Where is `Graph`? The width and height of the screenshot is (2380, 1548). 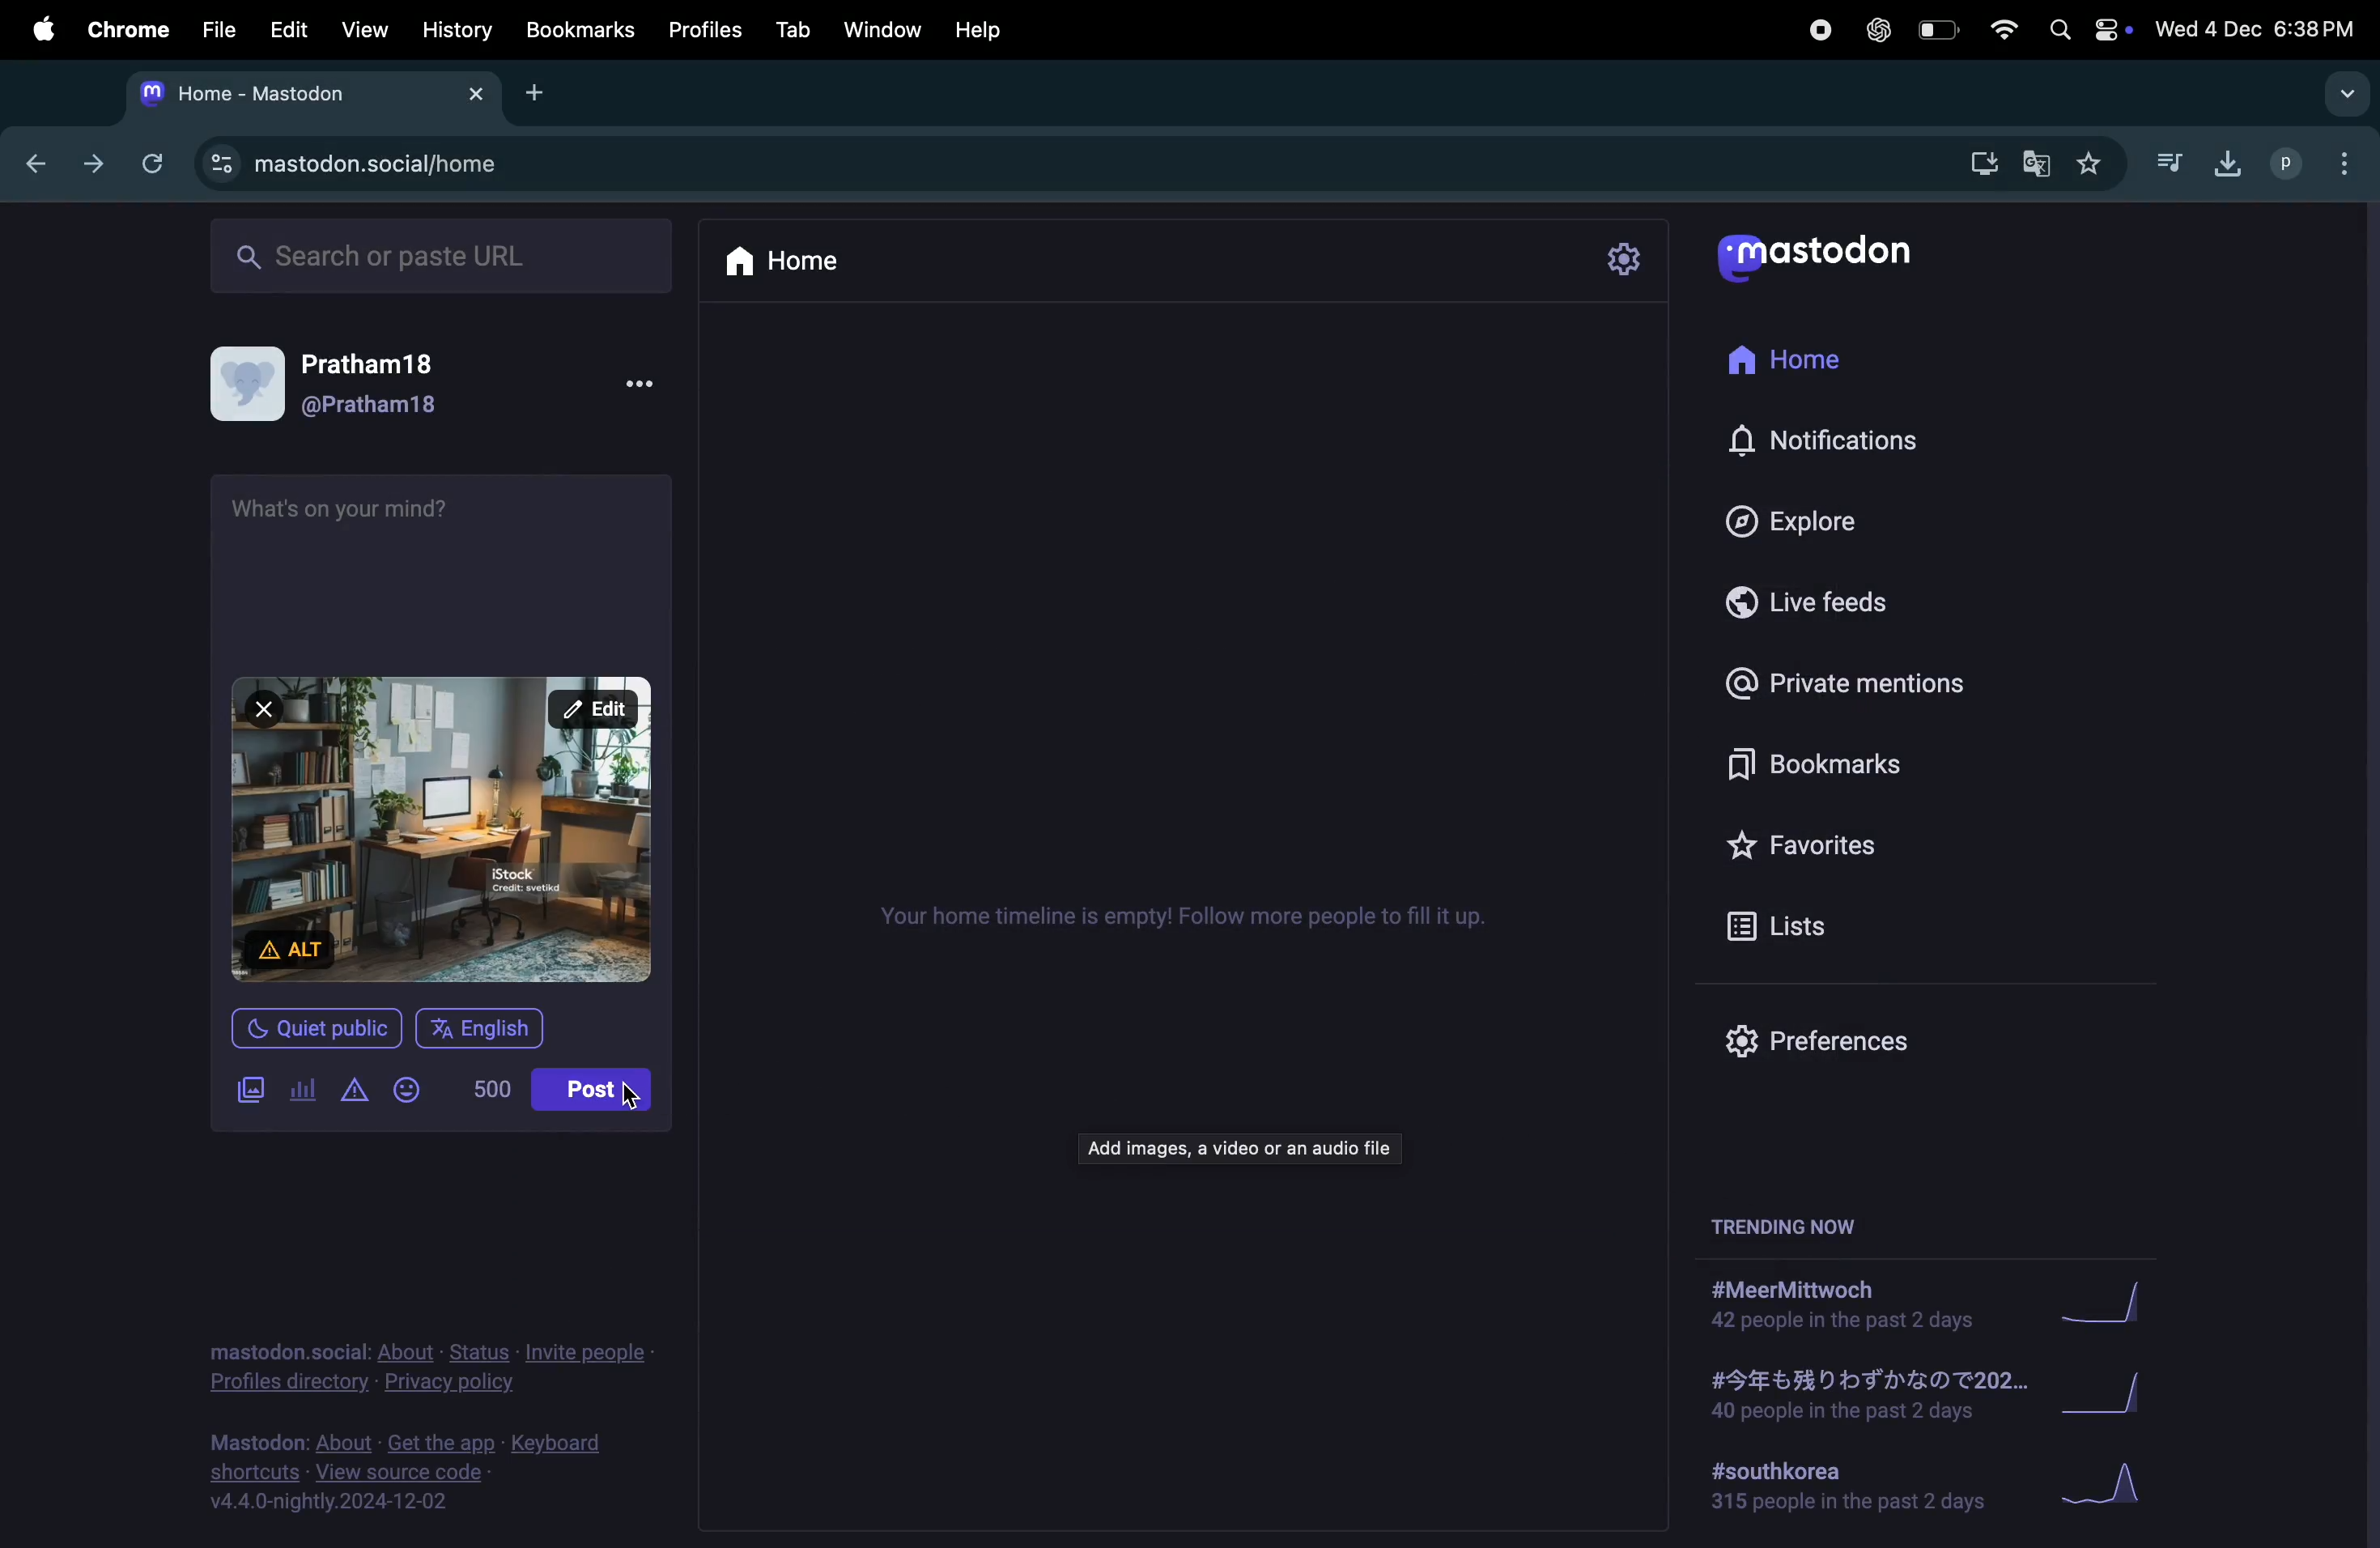
Graph is located at coordinates (2113, 1487).